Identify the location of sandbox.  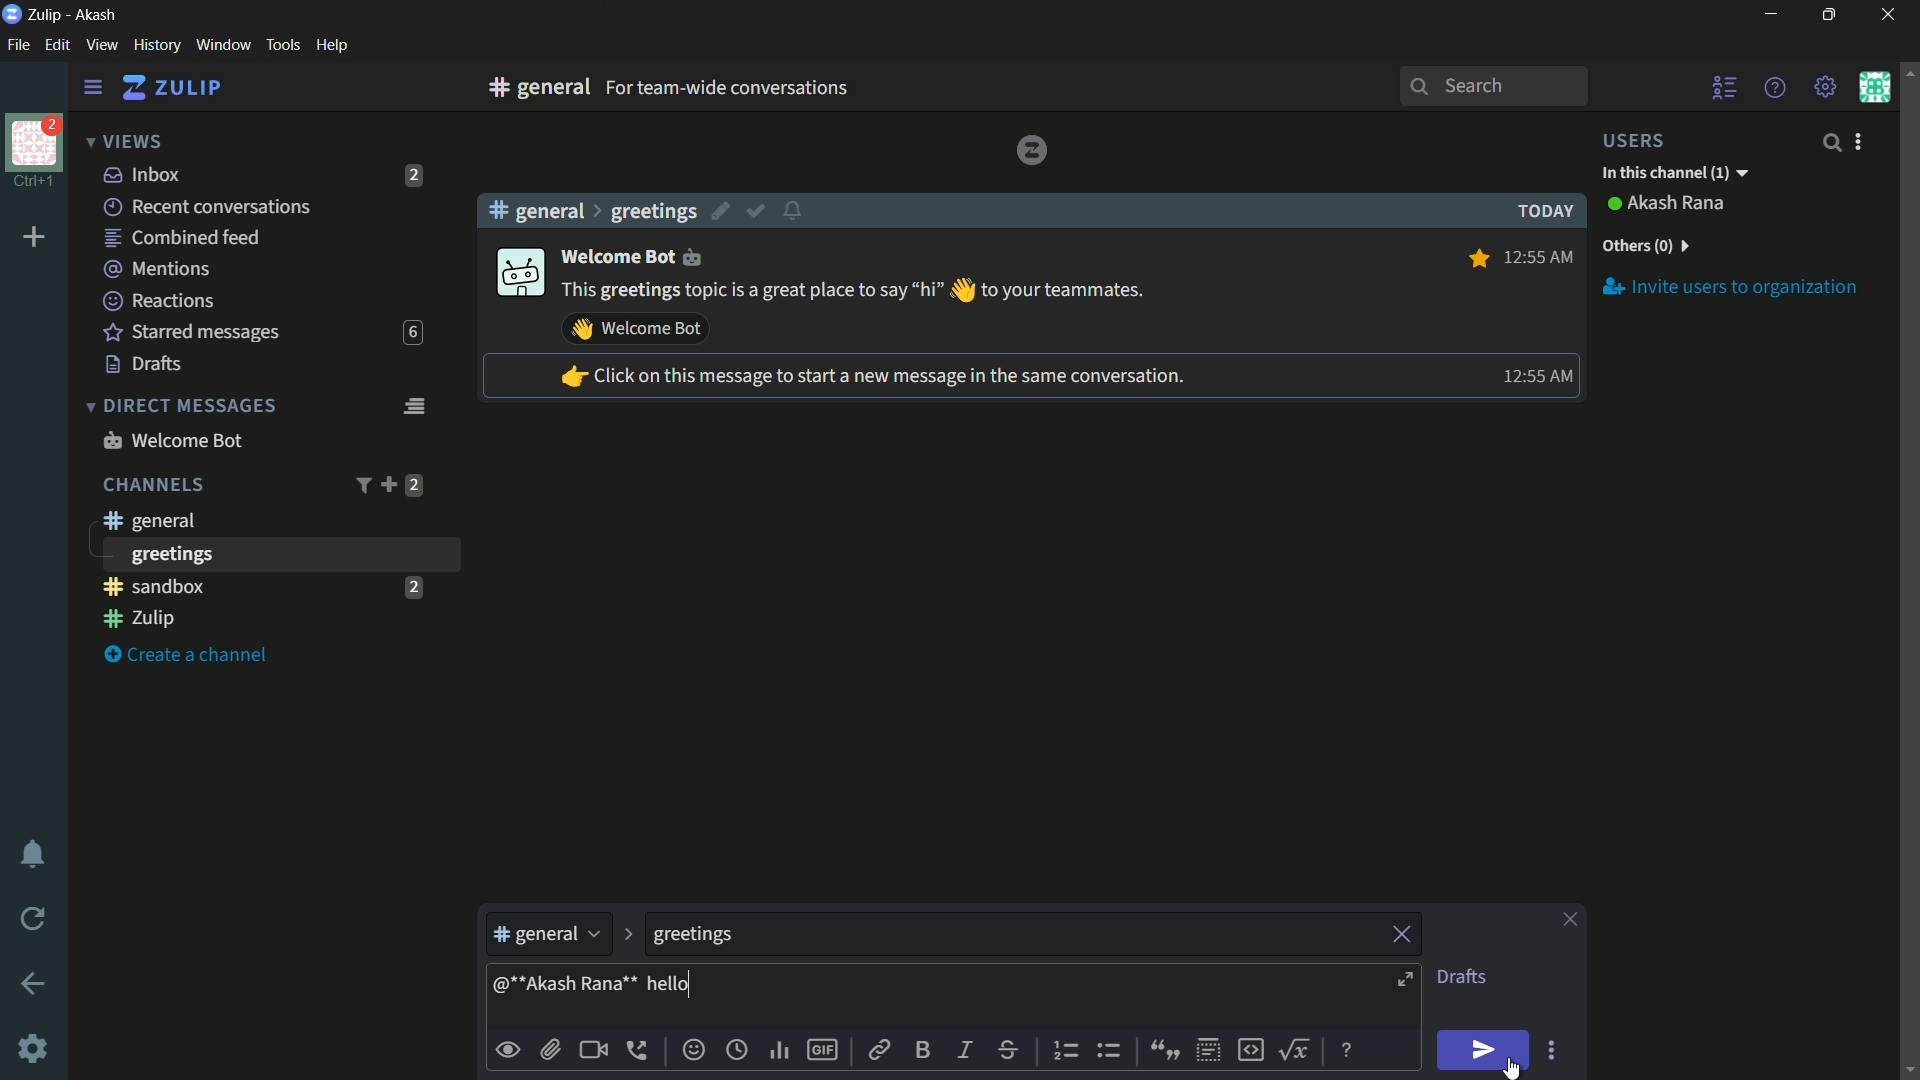
(244, 586).